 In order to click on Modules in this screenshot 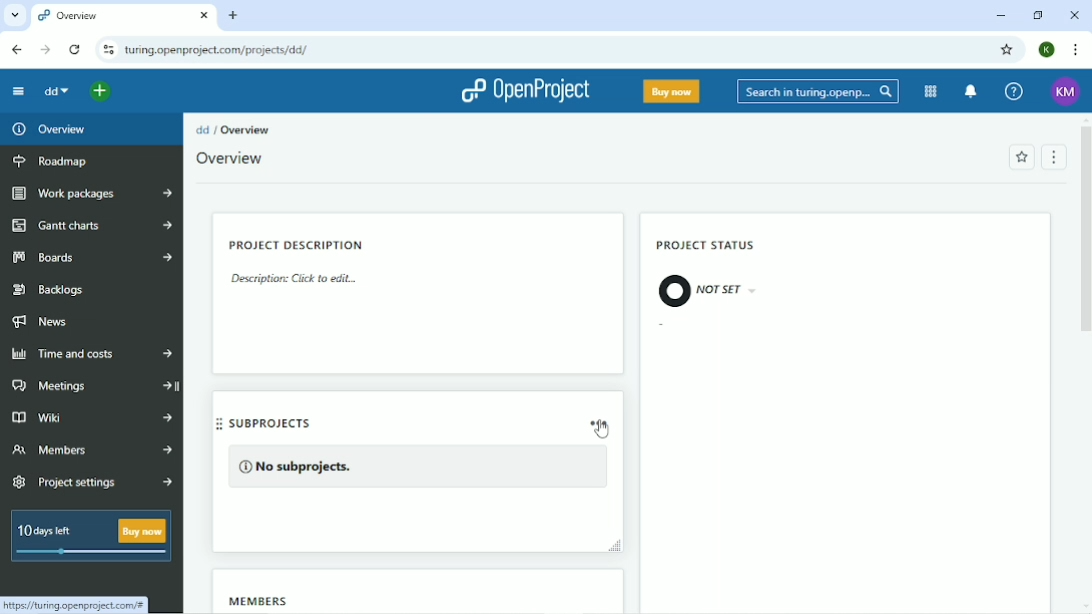, I will do `click(930, 92)`.